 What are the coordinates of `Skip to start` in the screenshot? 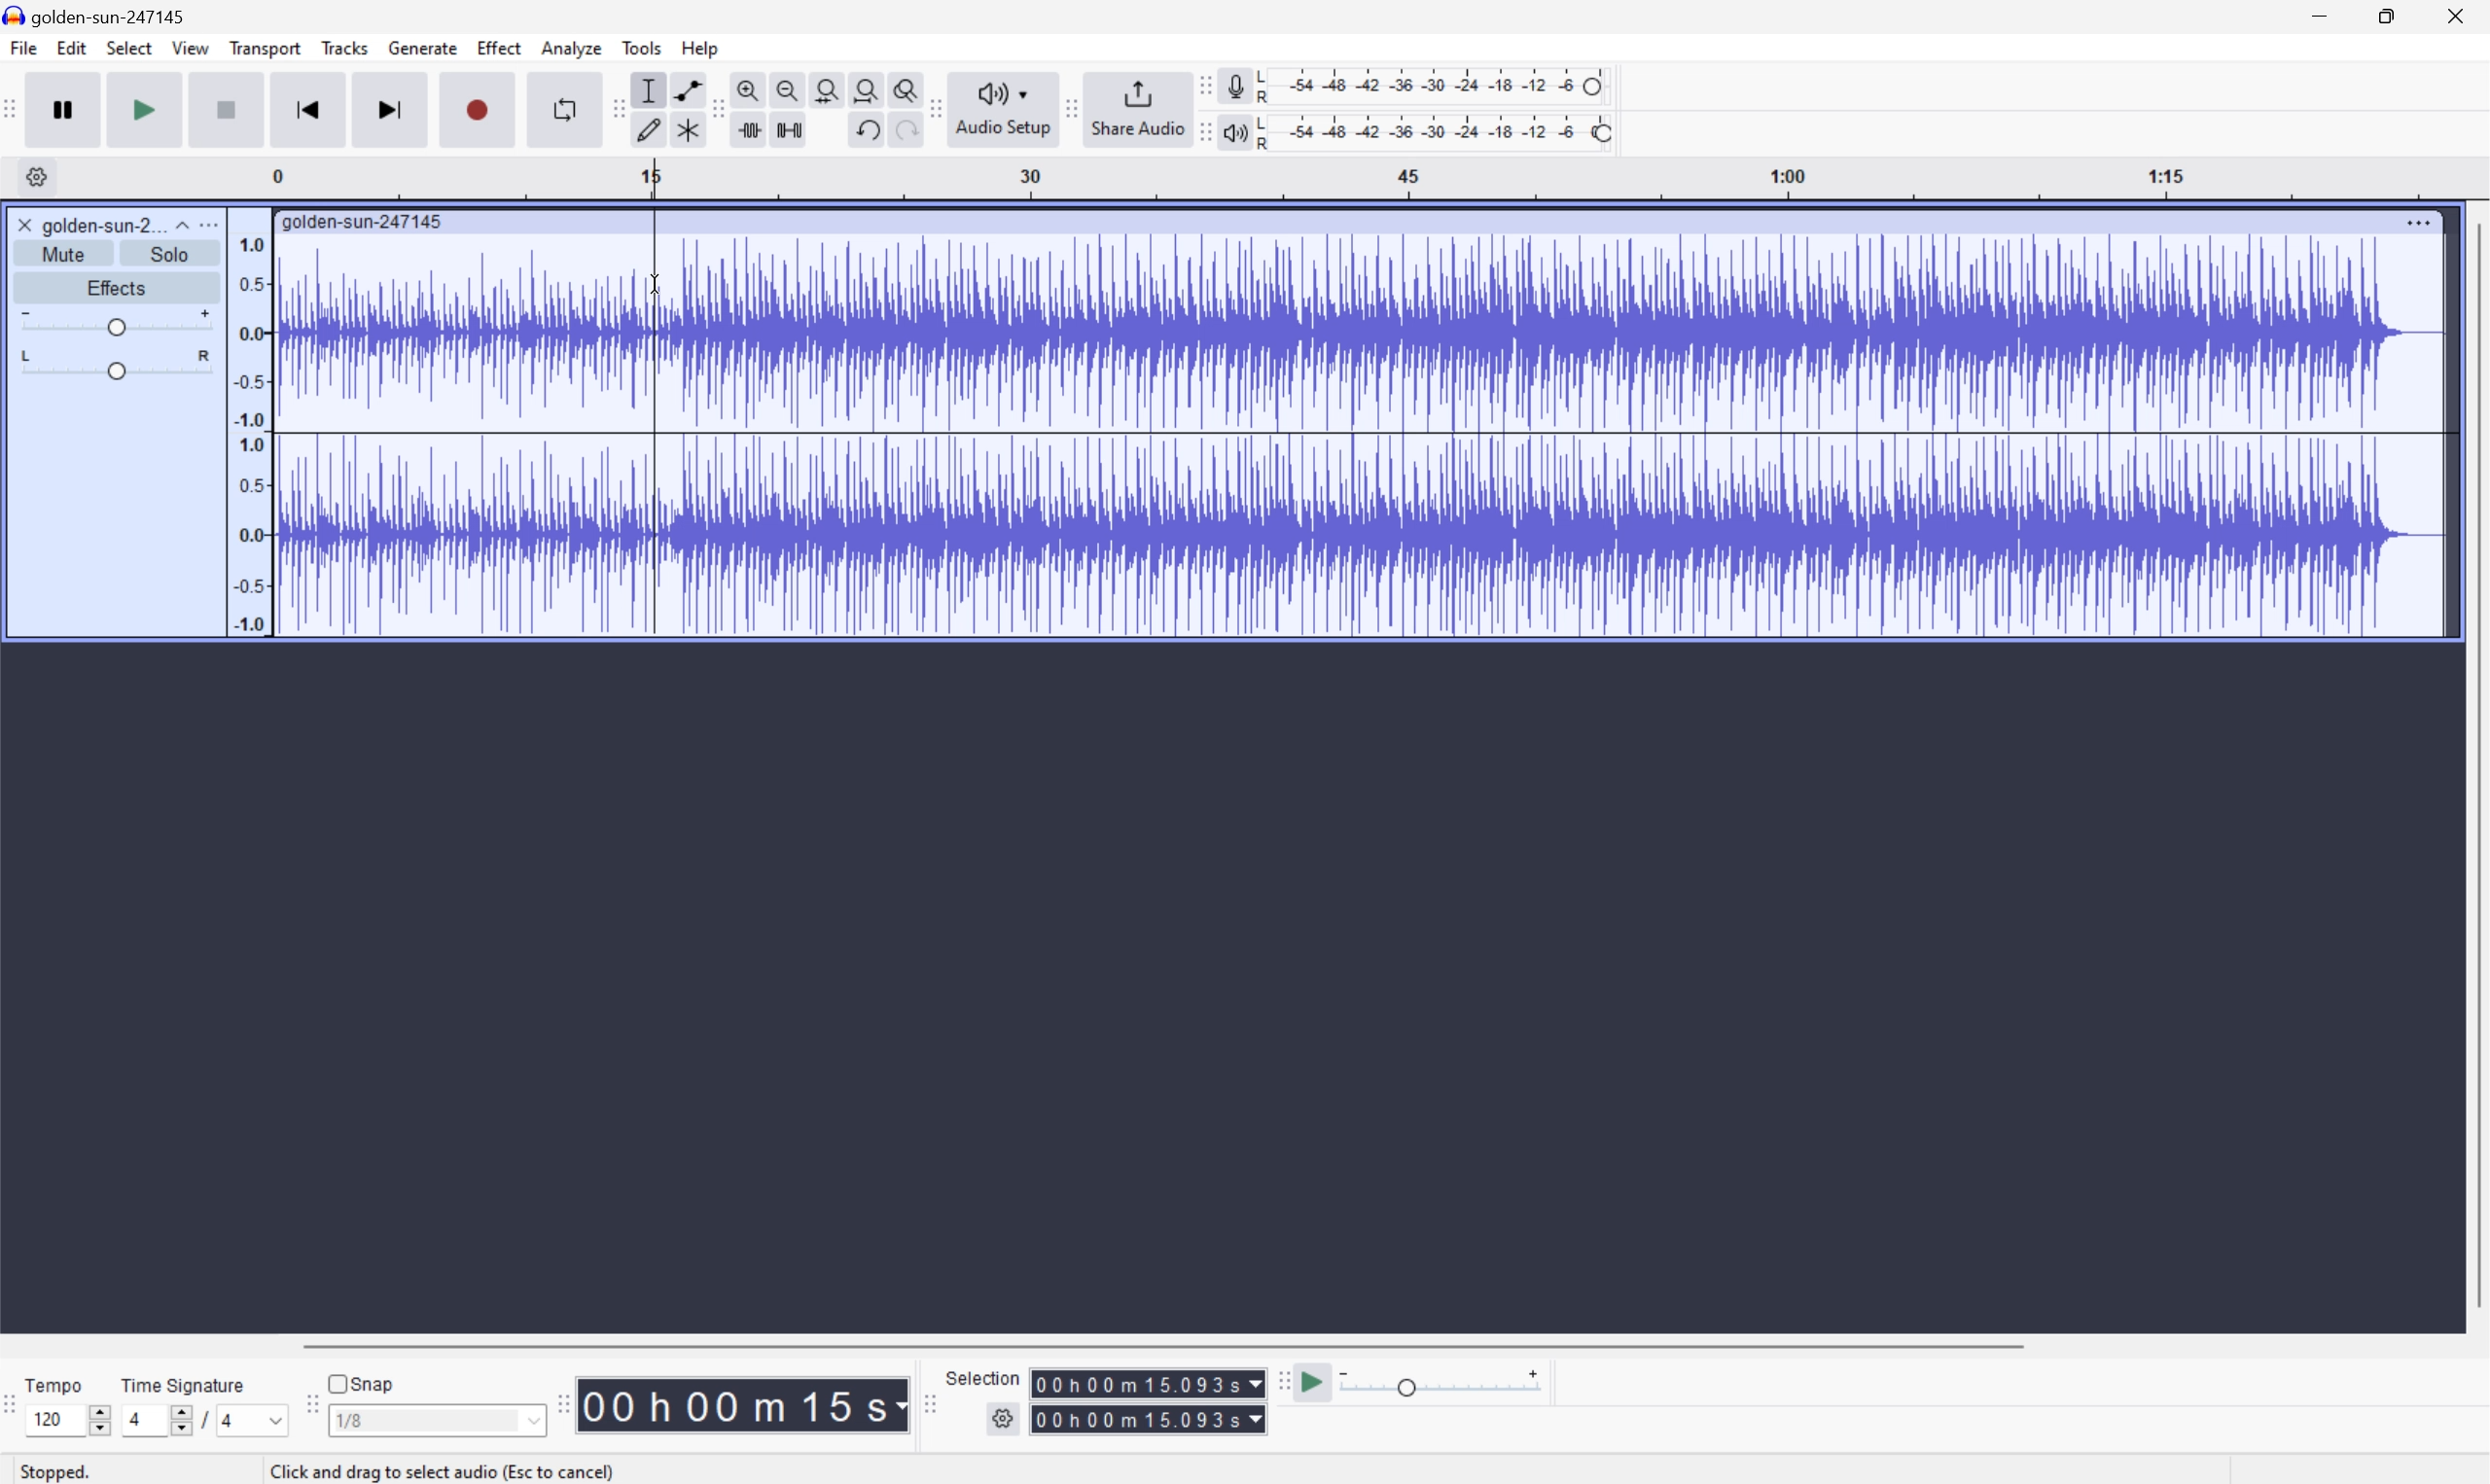 It's located at (310, 109).